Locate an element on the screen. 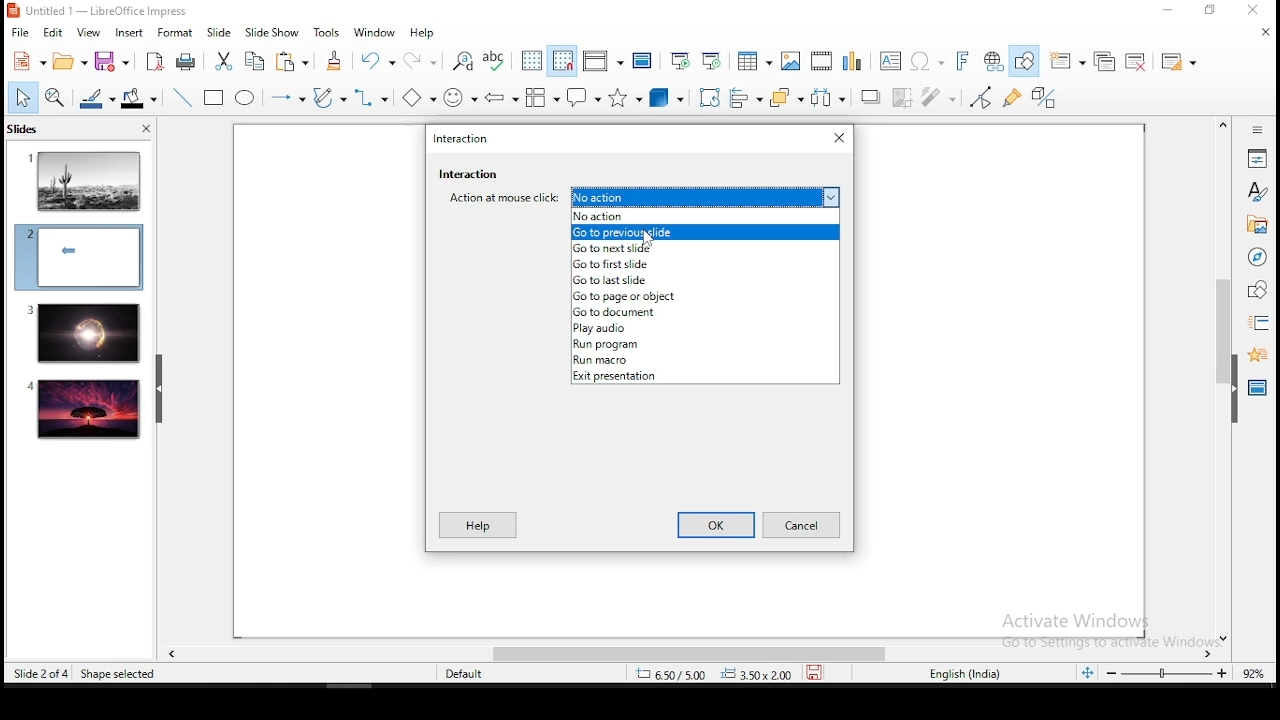 The height and width of the screenshot is (720, 1280). arrange is located at coordinates (789, 98).